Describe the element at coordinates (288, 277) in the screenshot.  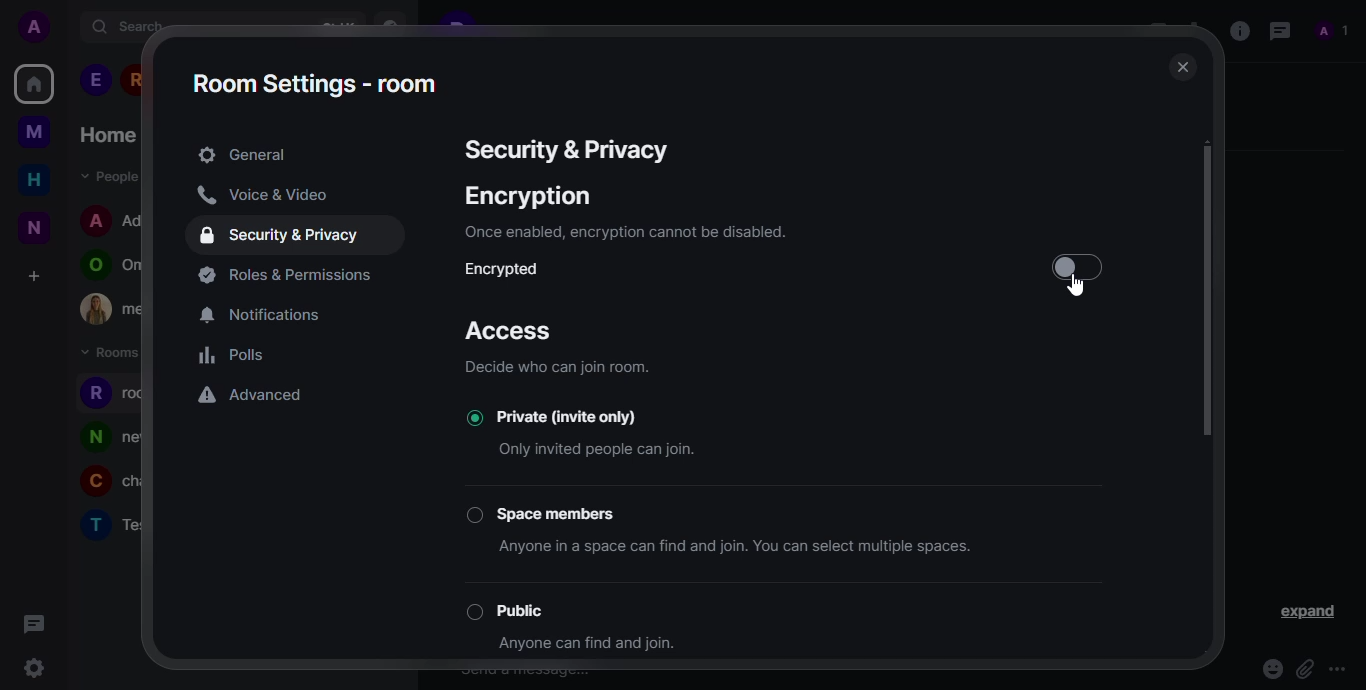
I see `permissions` at that location.